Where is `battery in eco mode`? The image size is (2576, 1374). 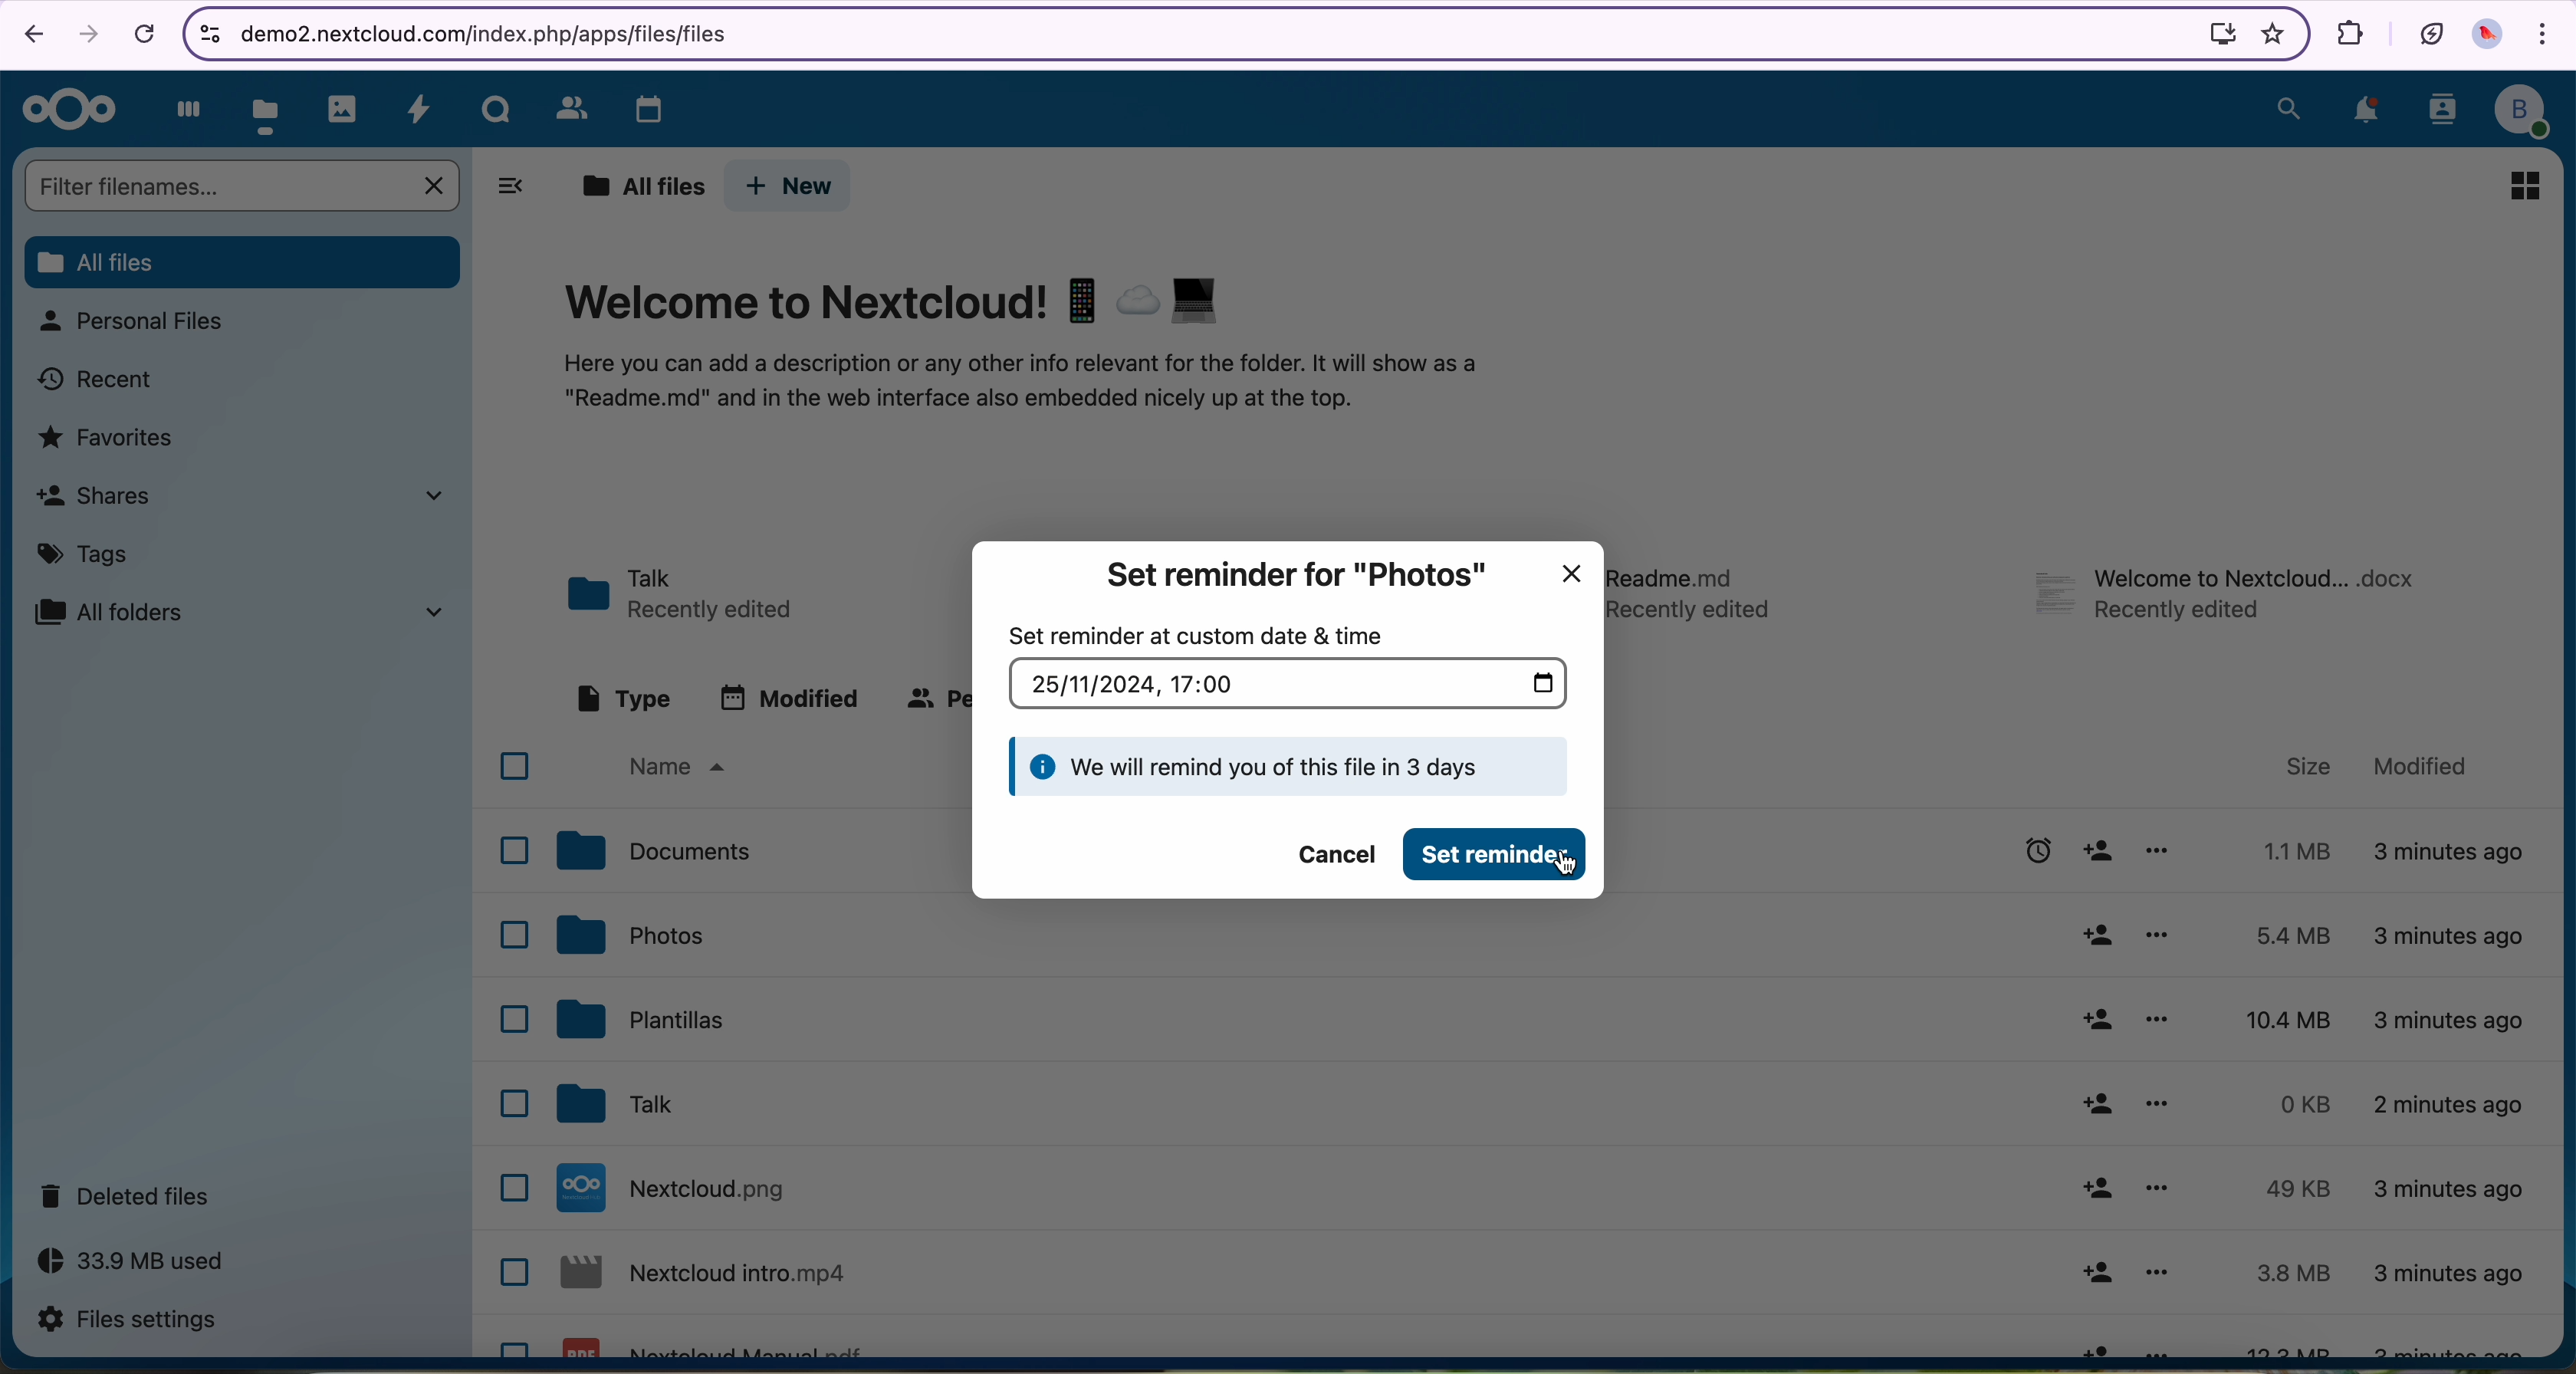
battery in eco mode is located at coordinates (2429, 30).